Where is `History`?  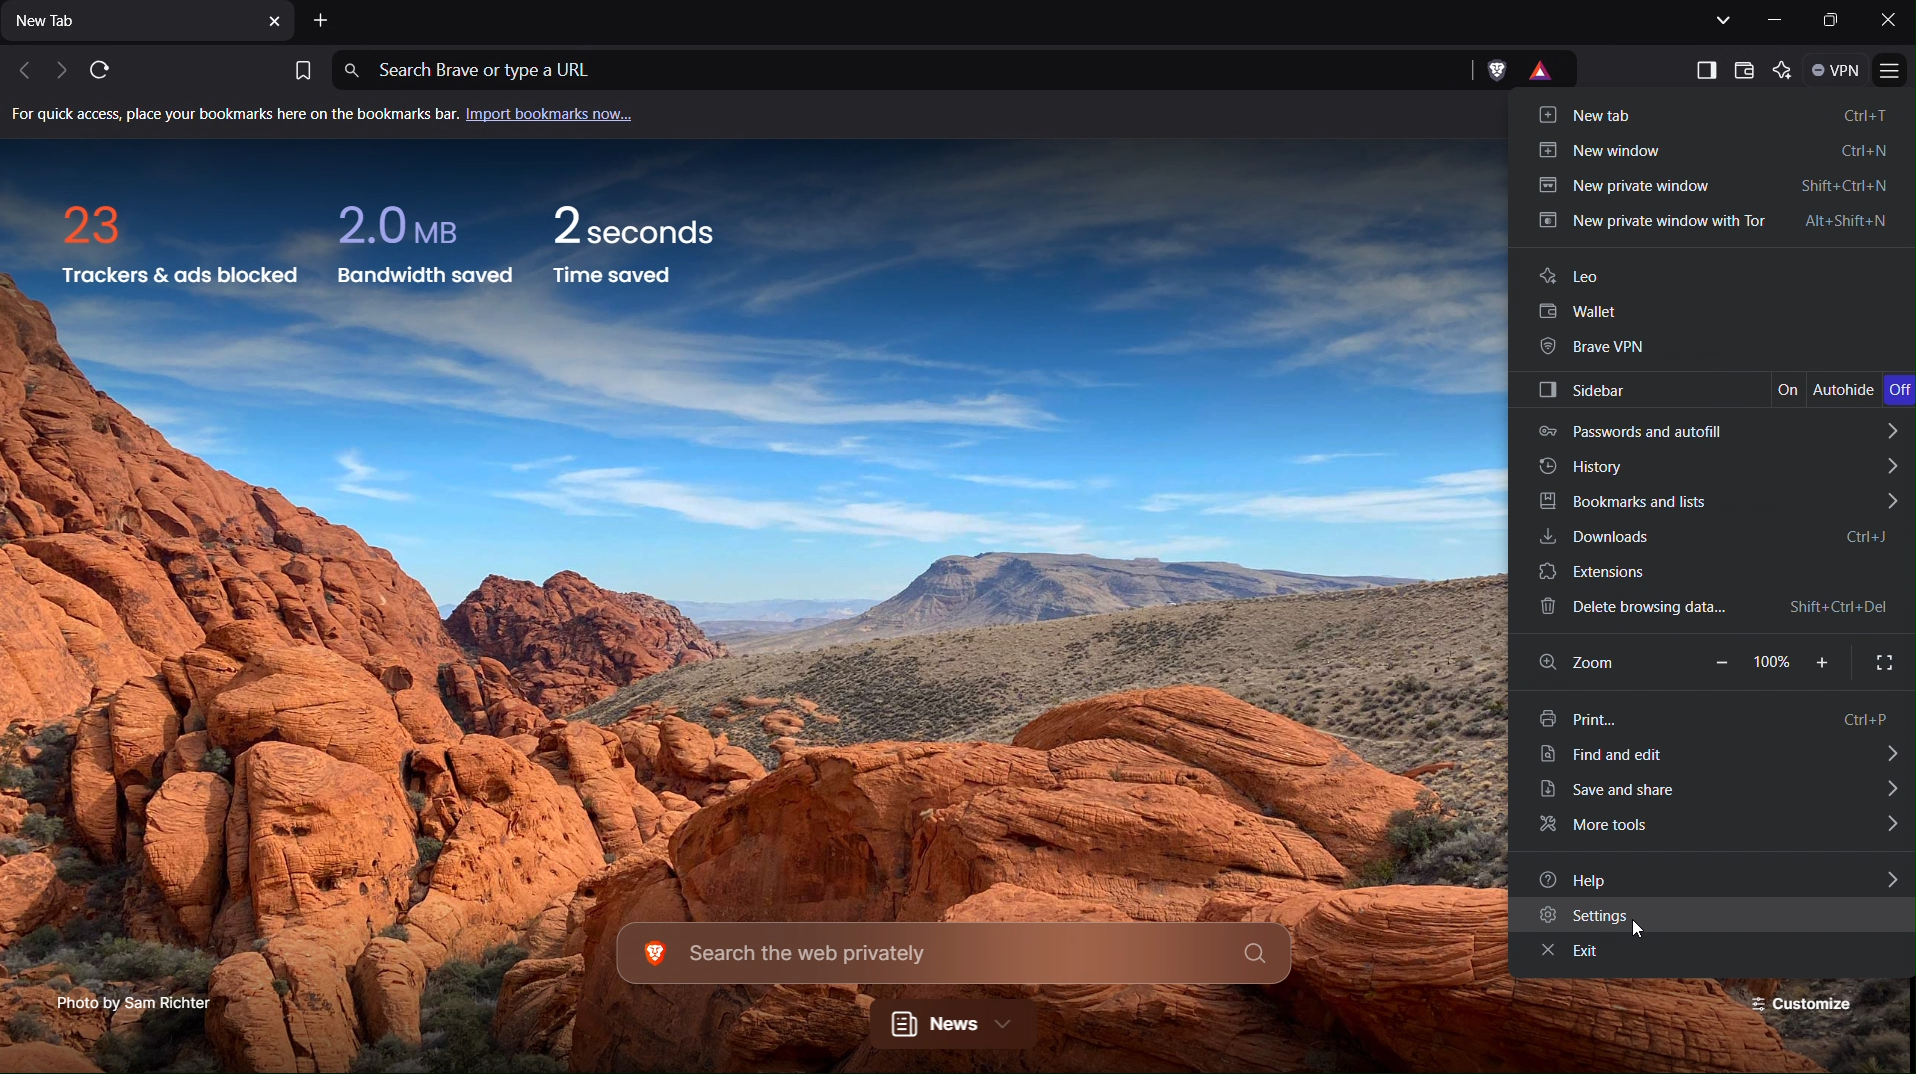
History is located at coordinates (1712, 468).